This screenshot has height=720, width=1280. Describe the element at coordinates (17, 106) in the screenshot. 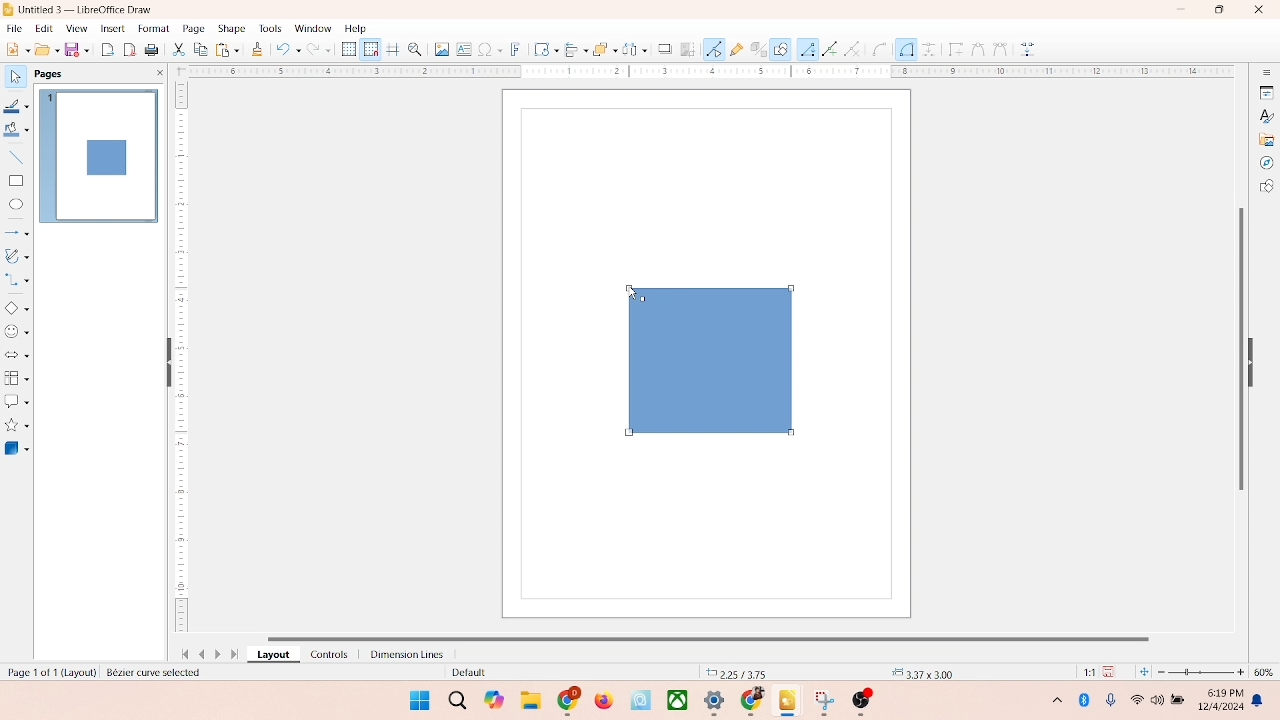

I see `line color` at that location.